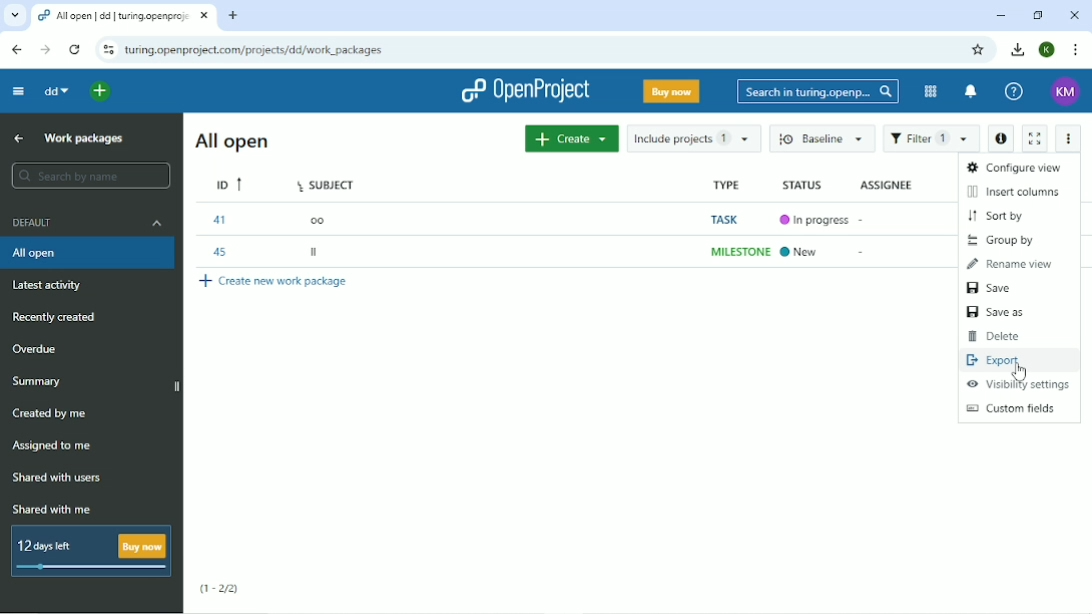 This screenshot has width=1092, height=614. I want to click on Subject, so click(328, 183).